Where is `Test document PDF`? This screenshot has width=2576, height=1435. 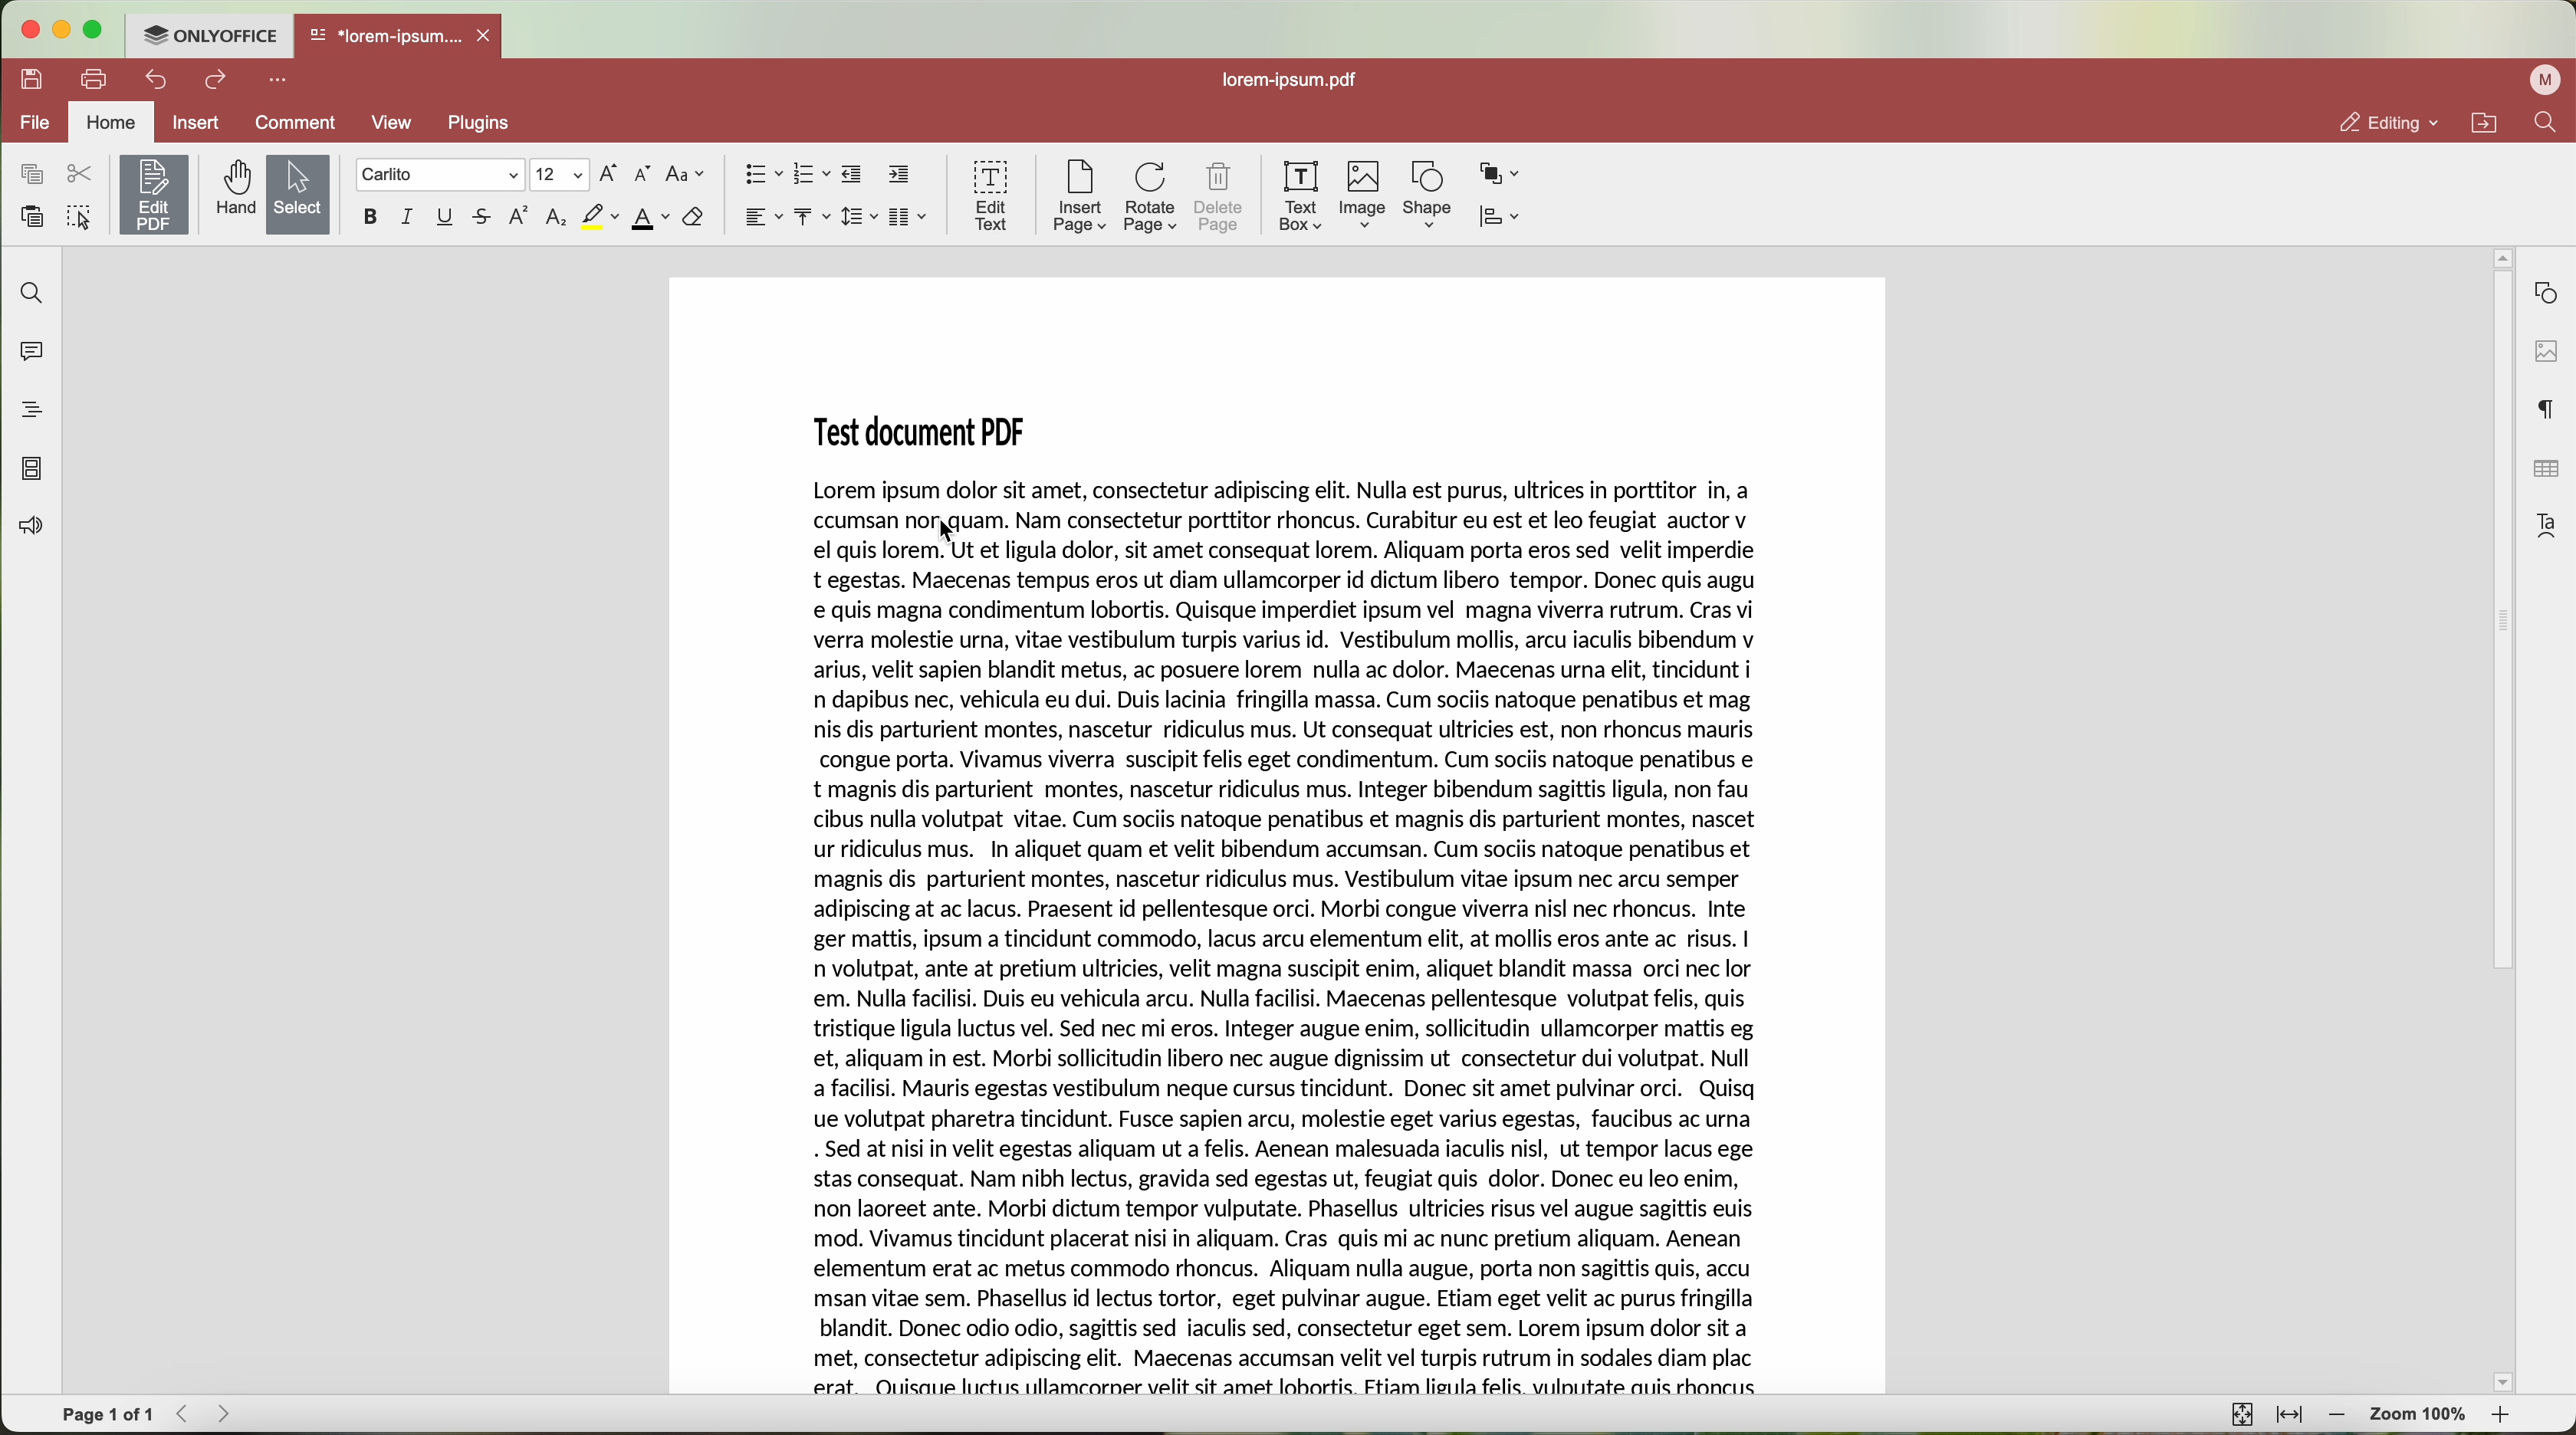
Test document PDF is located at coordinates (927, 428).